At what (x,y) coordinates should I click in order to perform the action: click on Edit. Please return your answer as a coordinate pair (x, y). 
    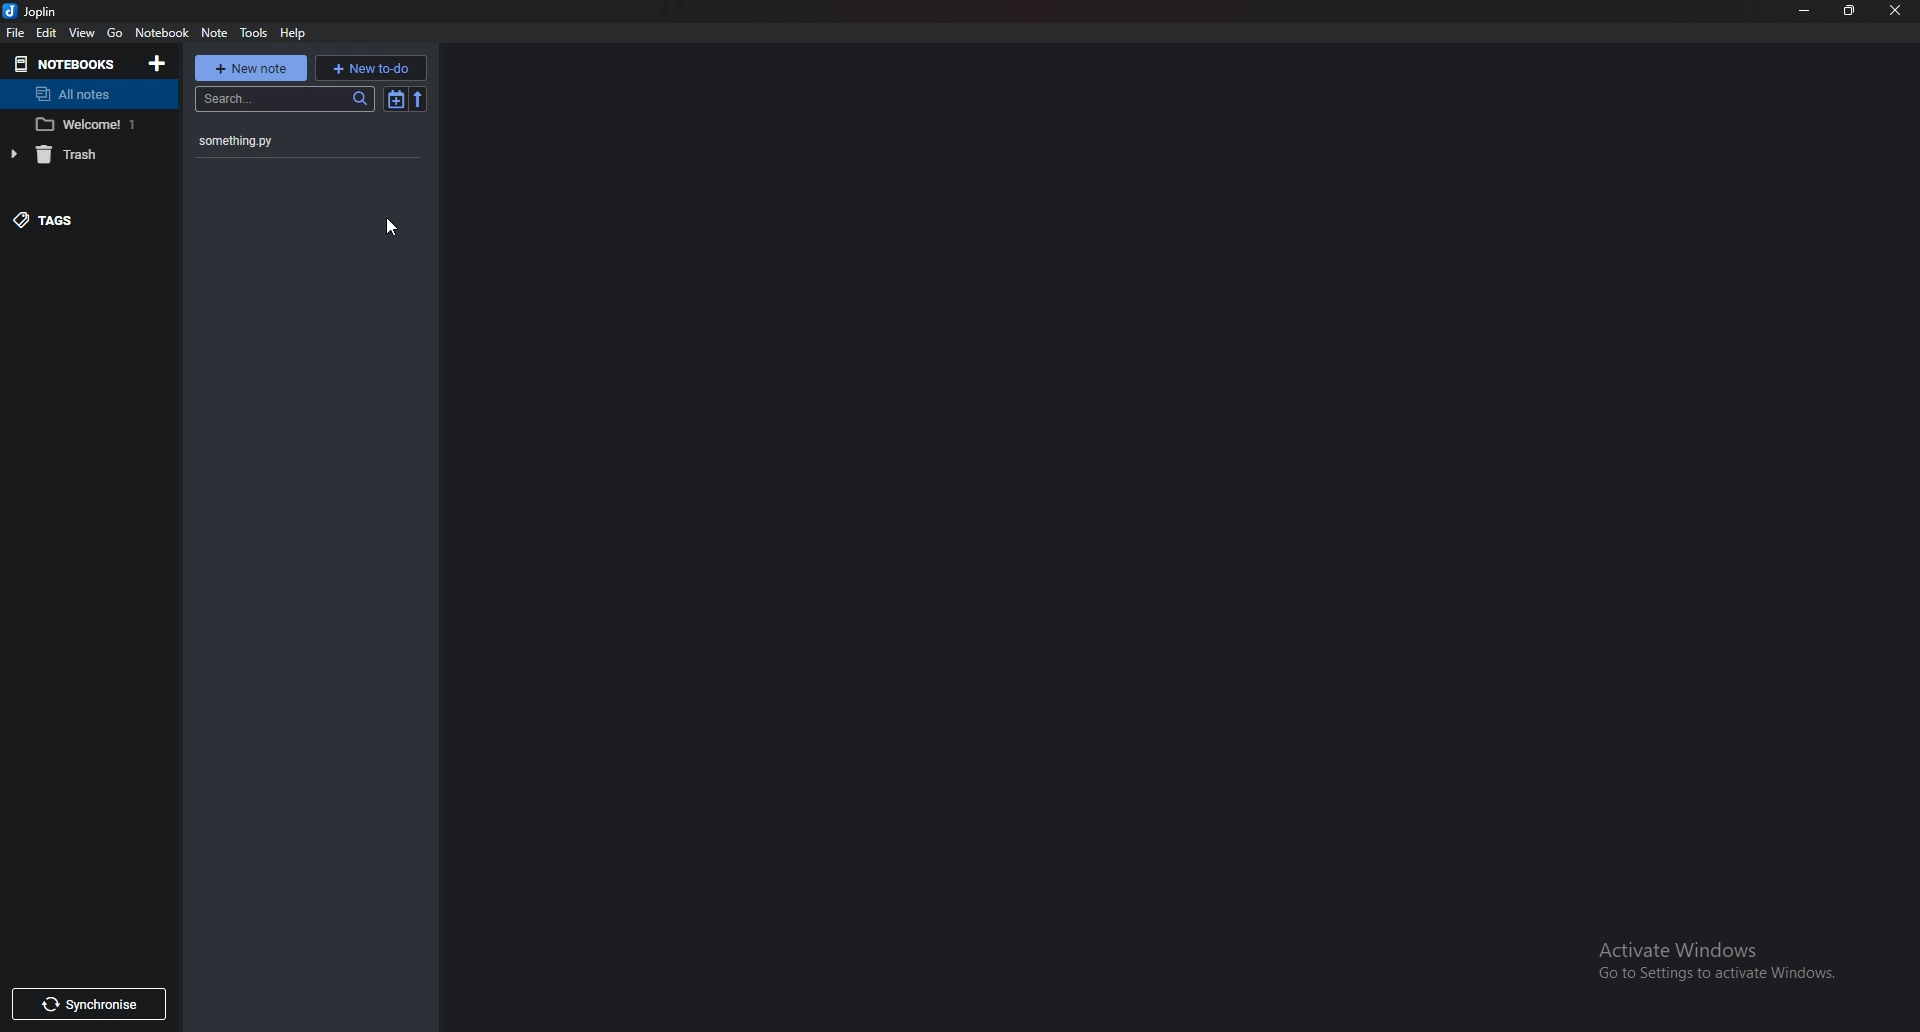
    Looking at the image, I should click on (47, 33).